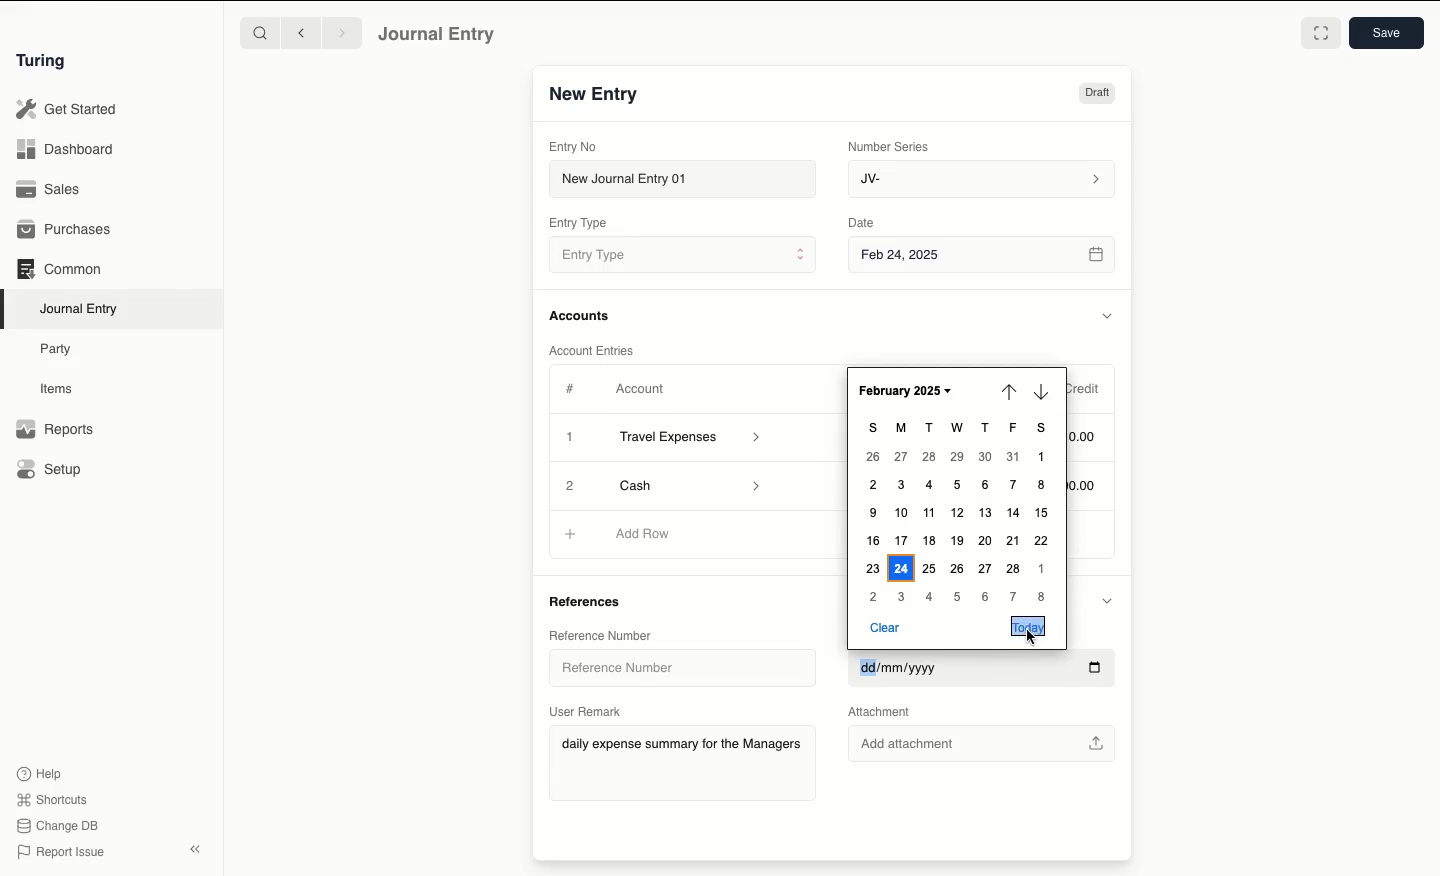 The height and width of the screenshot is (876, 1440). What do you see at coordinates (682, 747) in the screenshot?
I see `daily expense summary for the Managers` at bounding box center [682, 747].